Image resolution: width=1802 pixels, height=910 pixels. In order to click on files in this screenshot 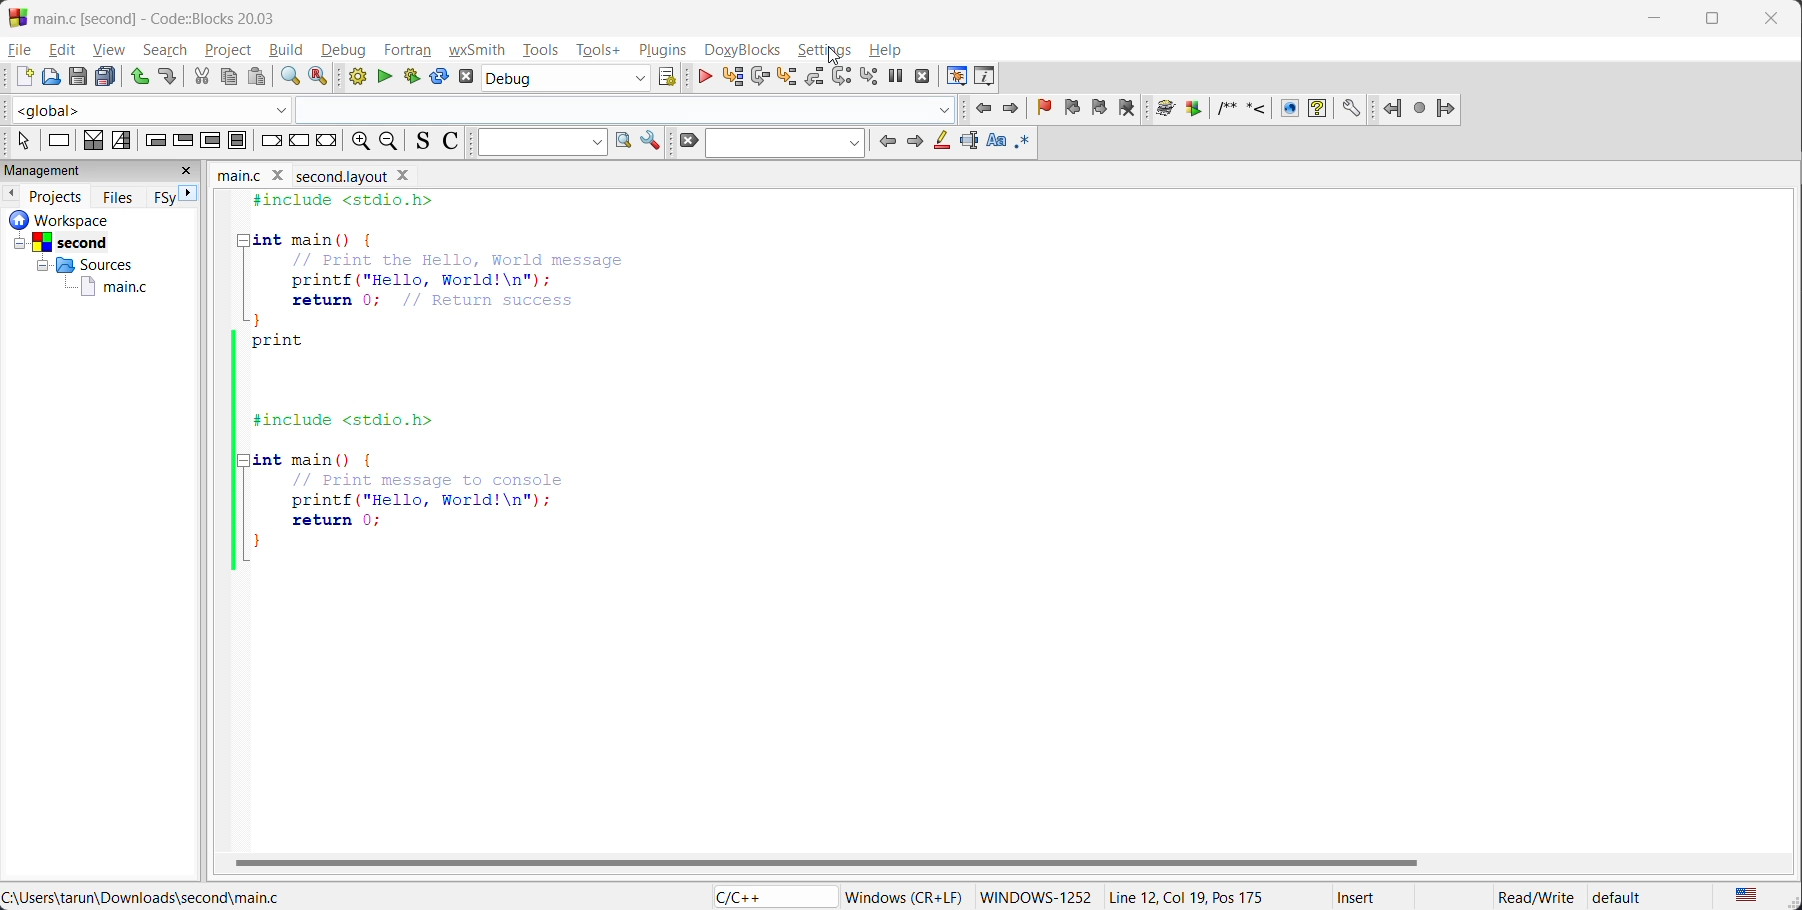, I will do `click(121, 200)`.